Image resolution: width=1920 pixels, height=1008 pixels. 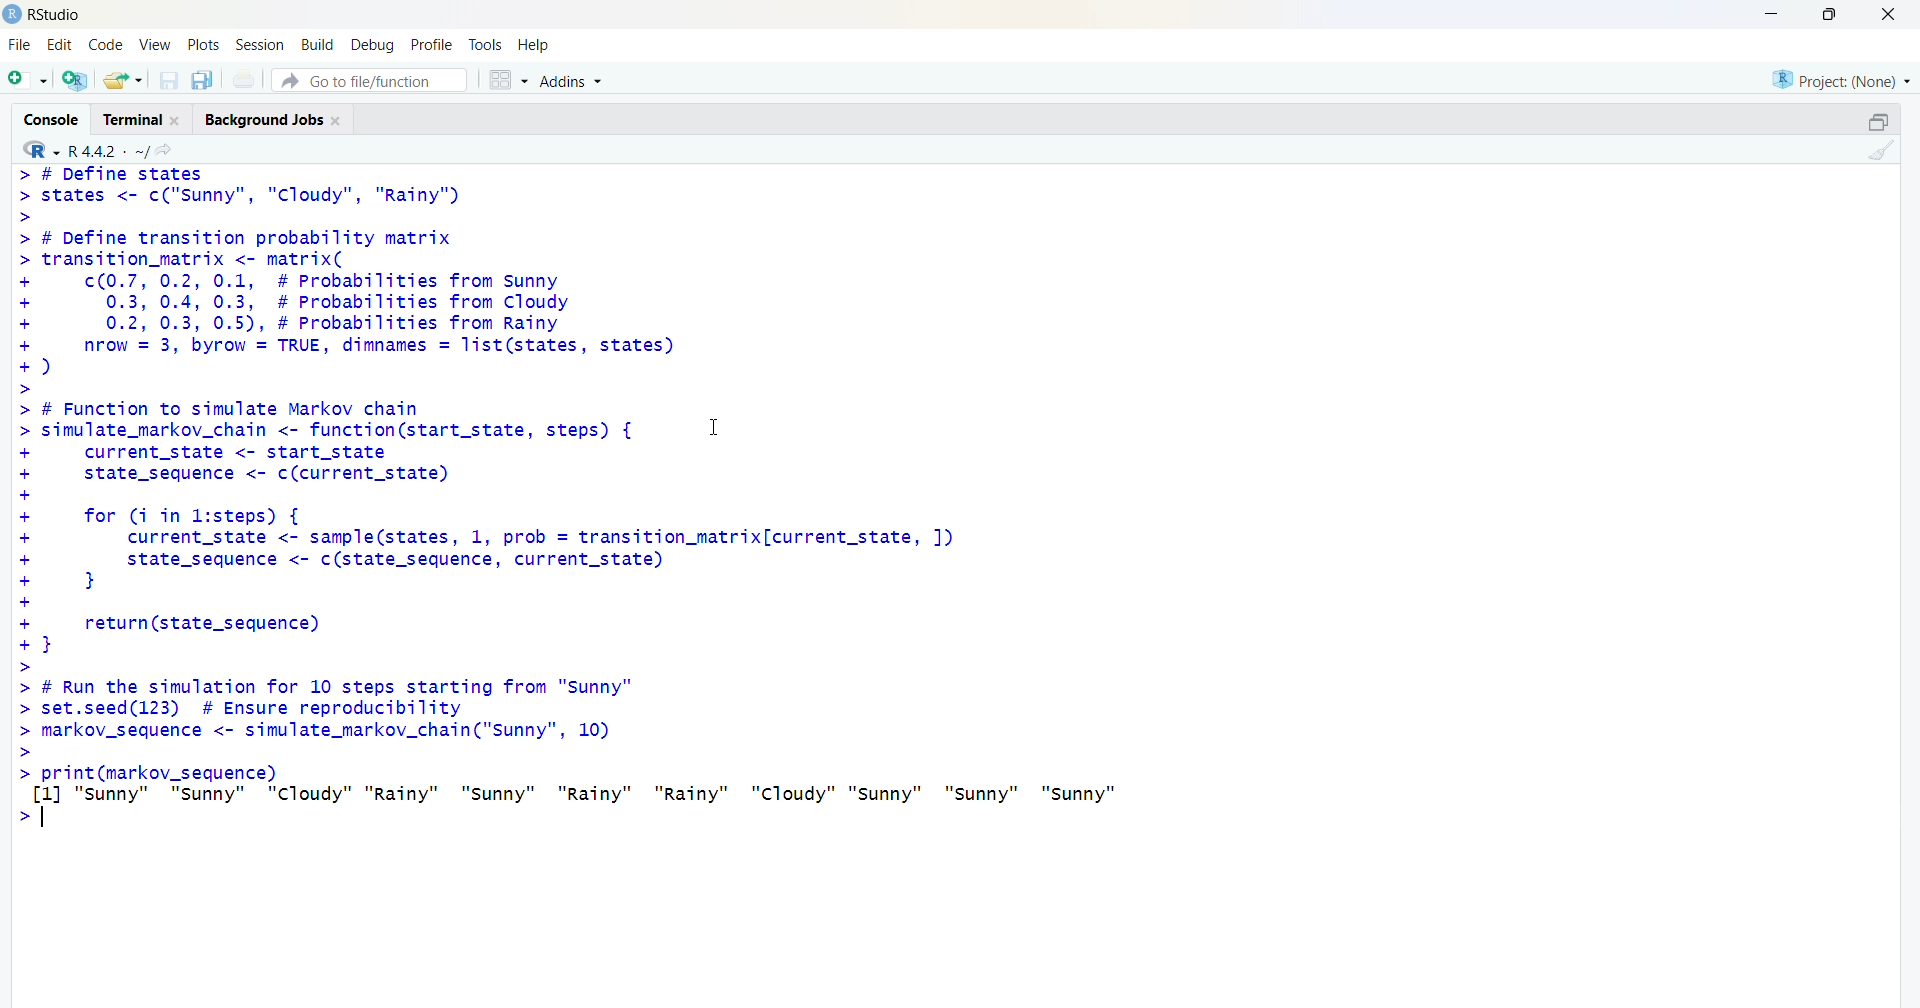 I want to click on view the current working directory, so click(x=170, y=150).